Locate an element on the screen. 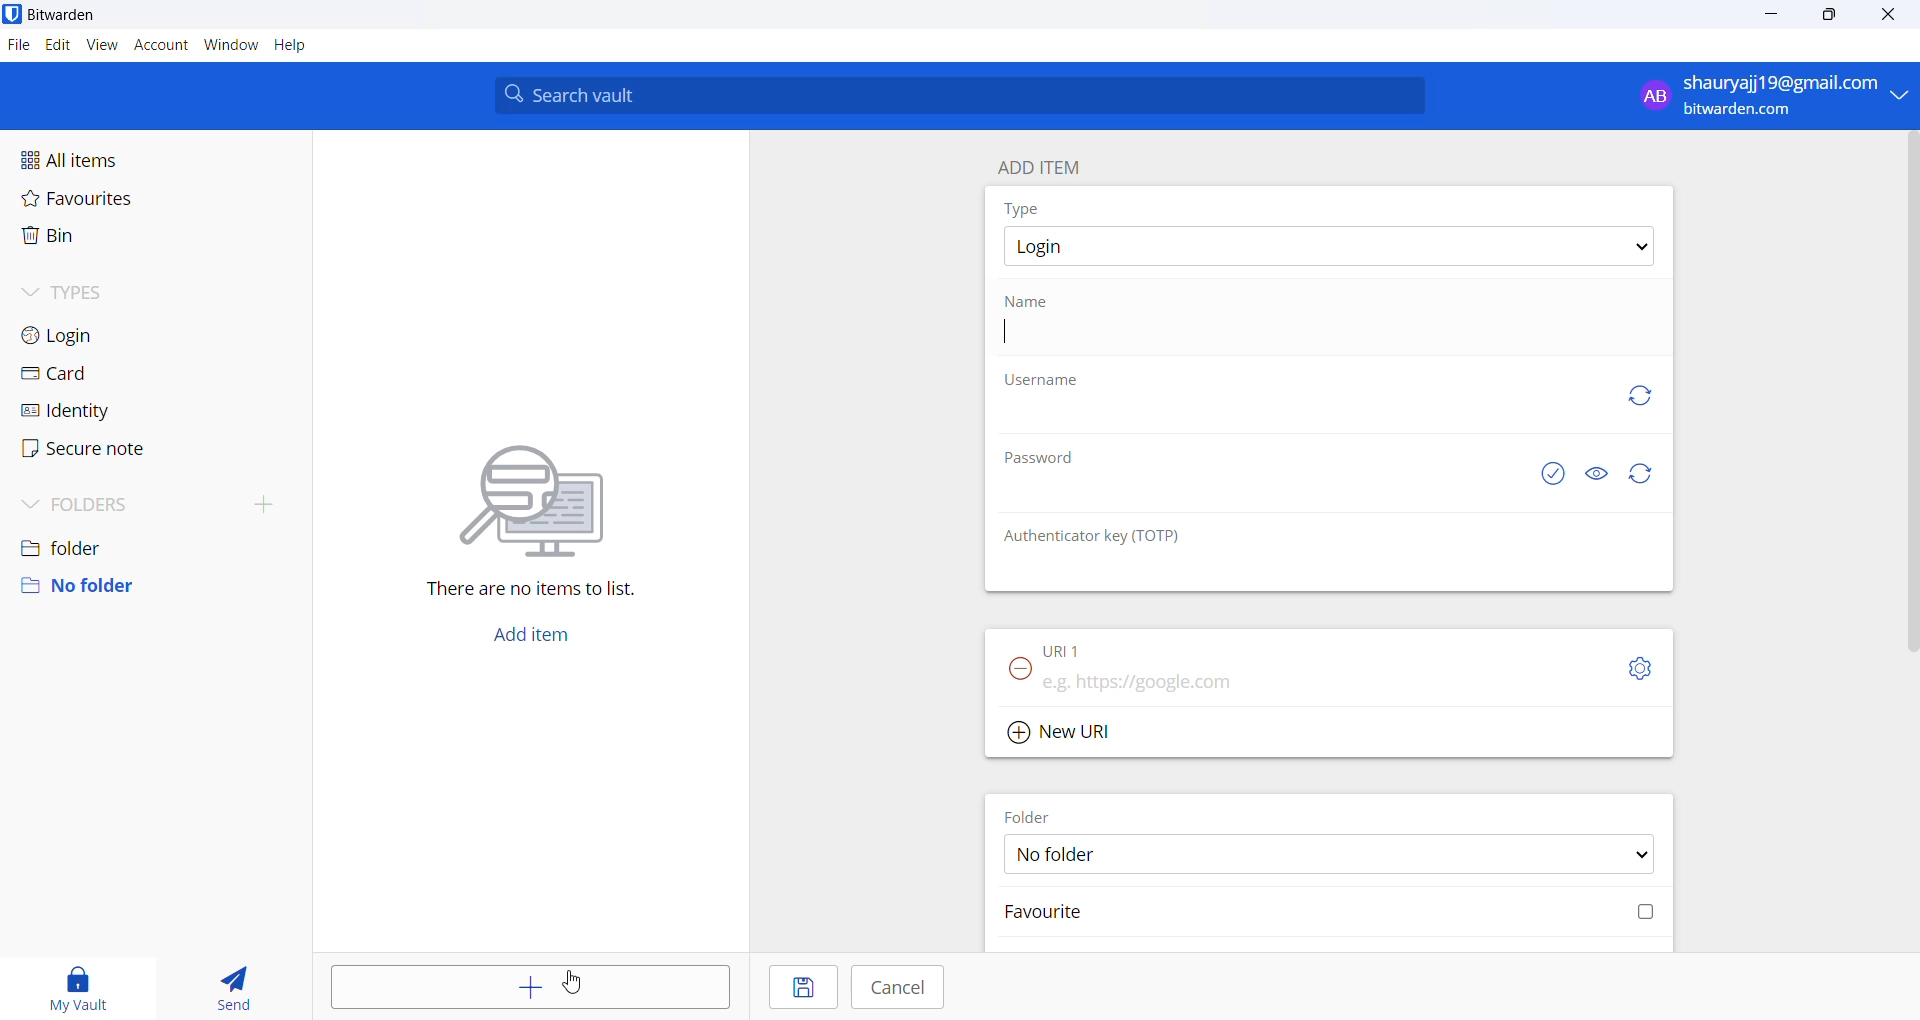 Image resolution: width=1920 pixels, height=1020 pixels. add button is located at coordinates (529, 638).